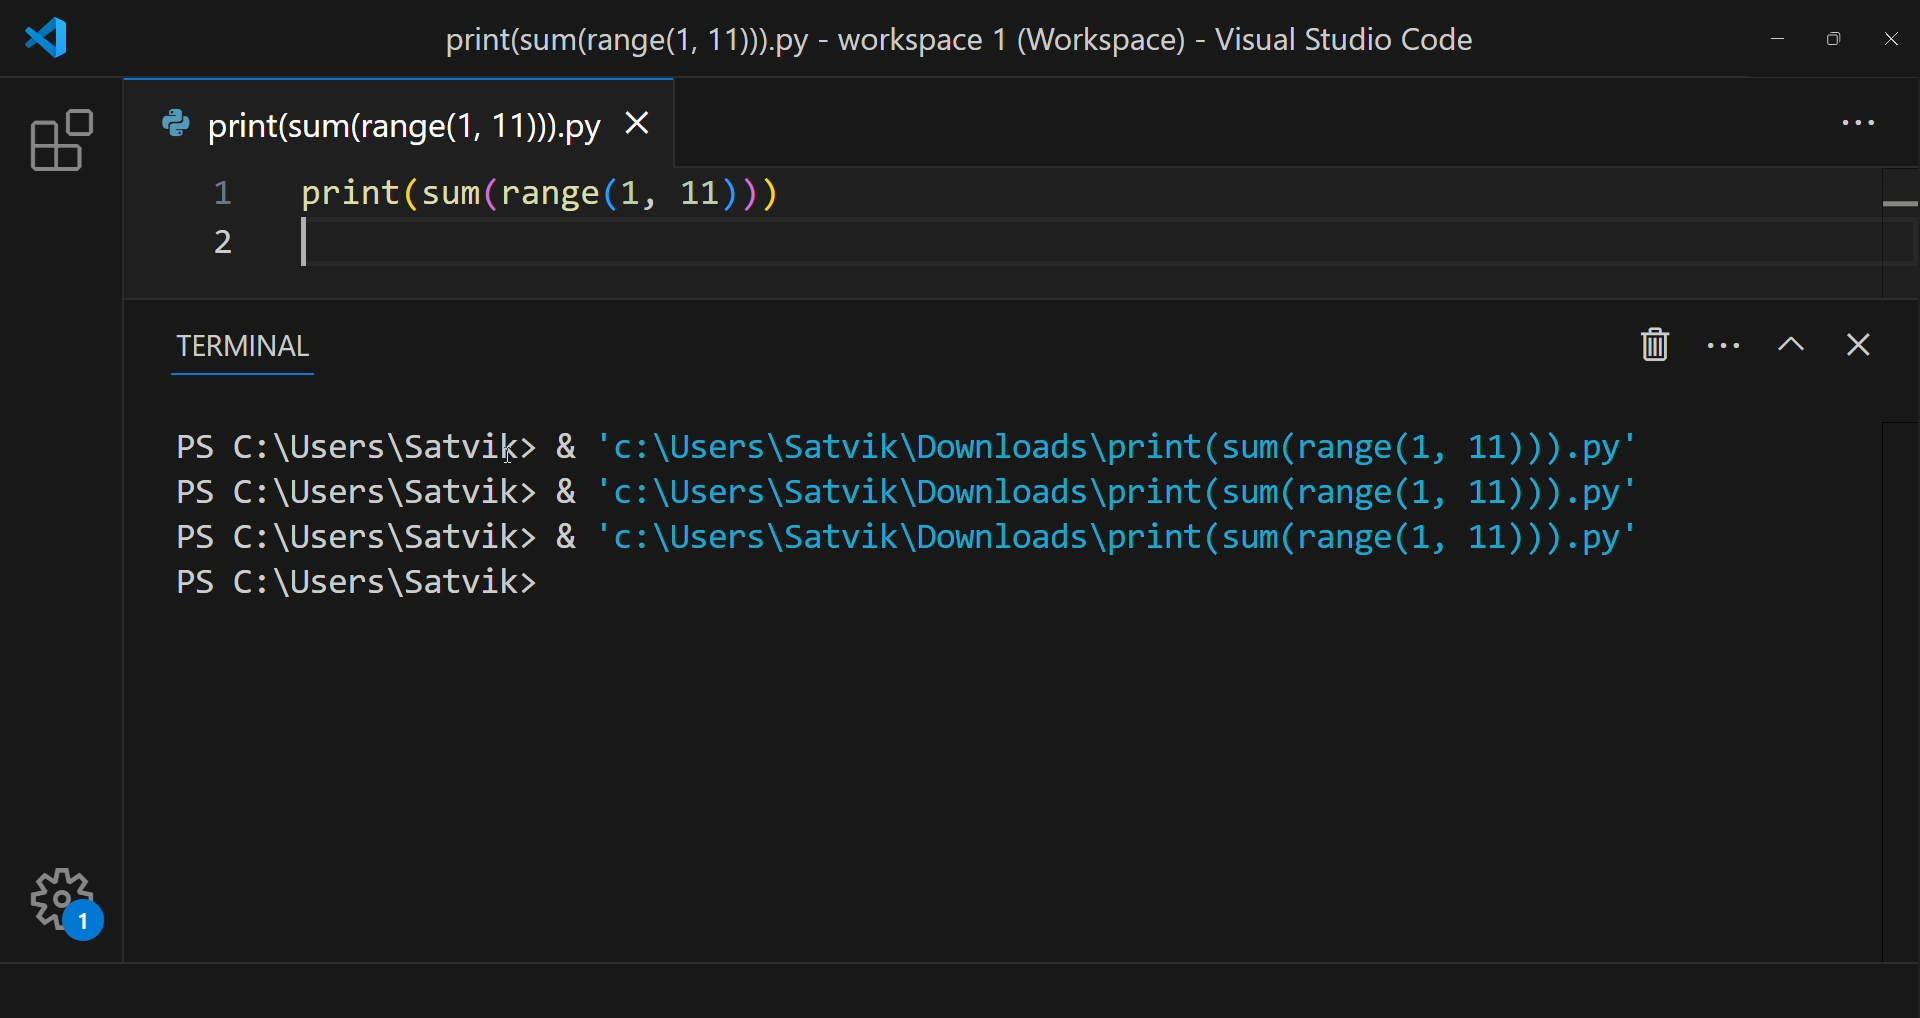 The width and height of the screenshot is (1920, 1018). I want to click on logo, so click(52, 36).